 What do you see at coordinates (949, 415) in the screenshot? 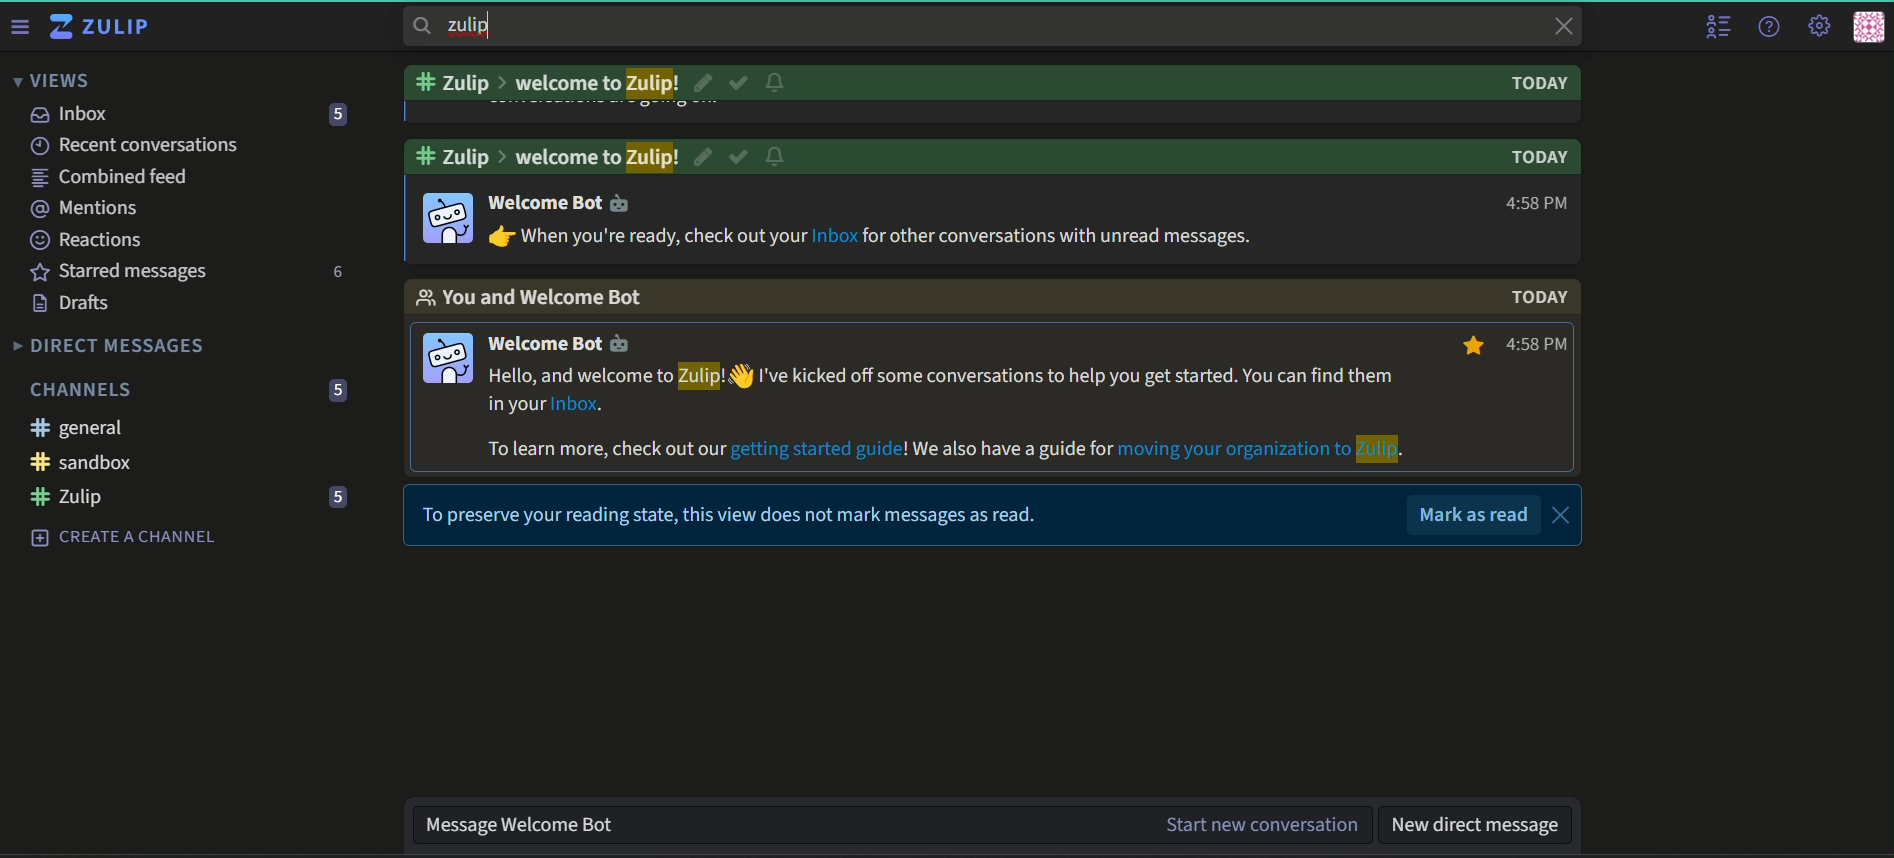
I see `text` at bounding box center [949, 415].